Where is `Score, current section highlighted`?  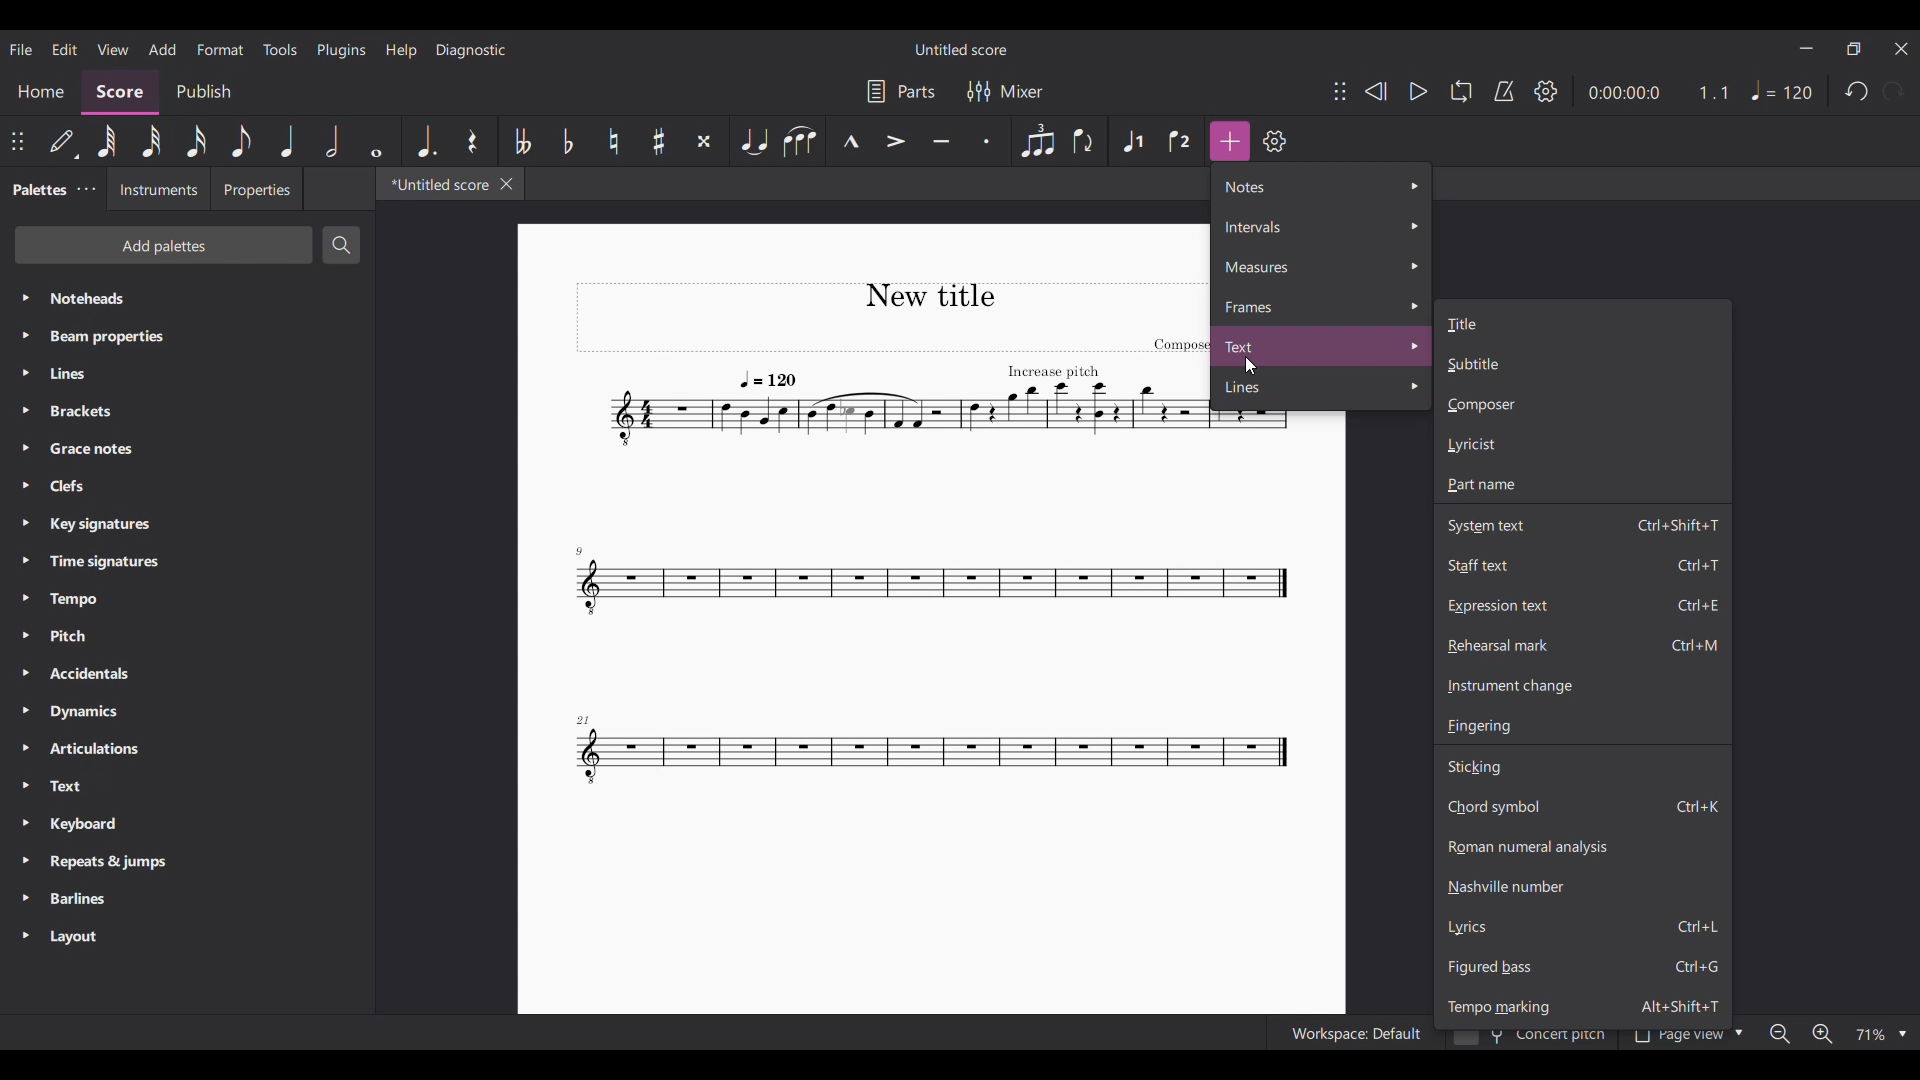
Score, current section highlighted is located at coordinates (120, 92).